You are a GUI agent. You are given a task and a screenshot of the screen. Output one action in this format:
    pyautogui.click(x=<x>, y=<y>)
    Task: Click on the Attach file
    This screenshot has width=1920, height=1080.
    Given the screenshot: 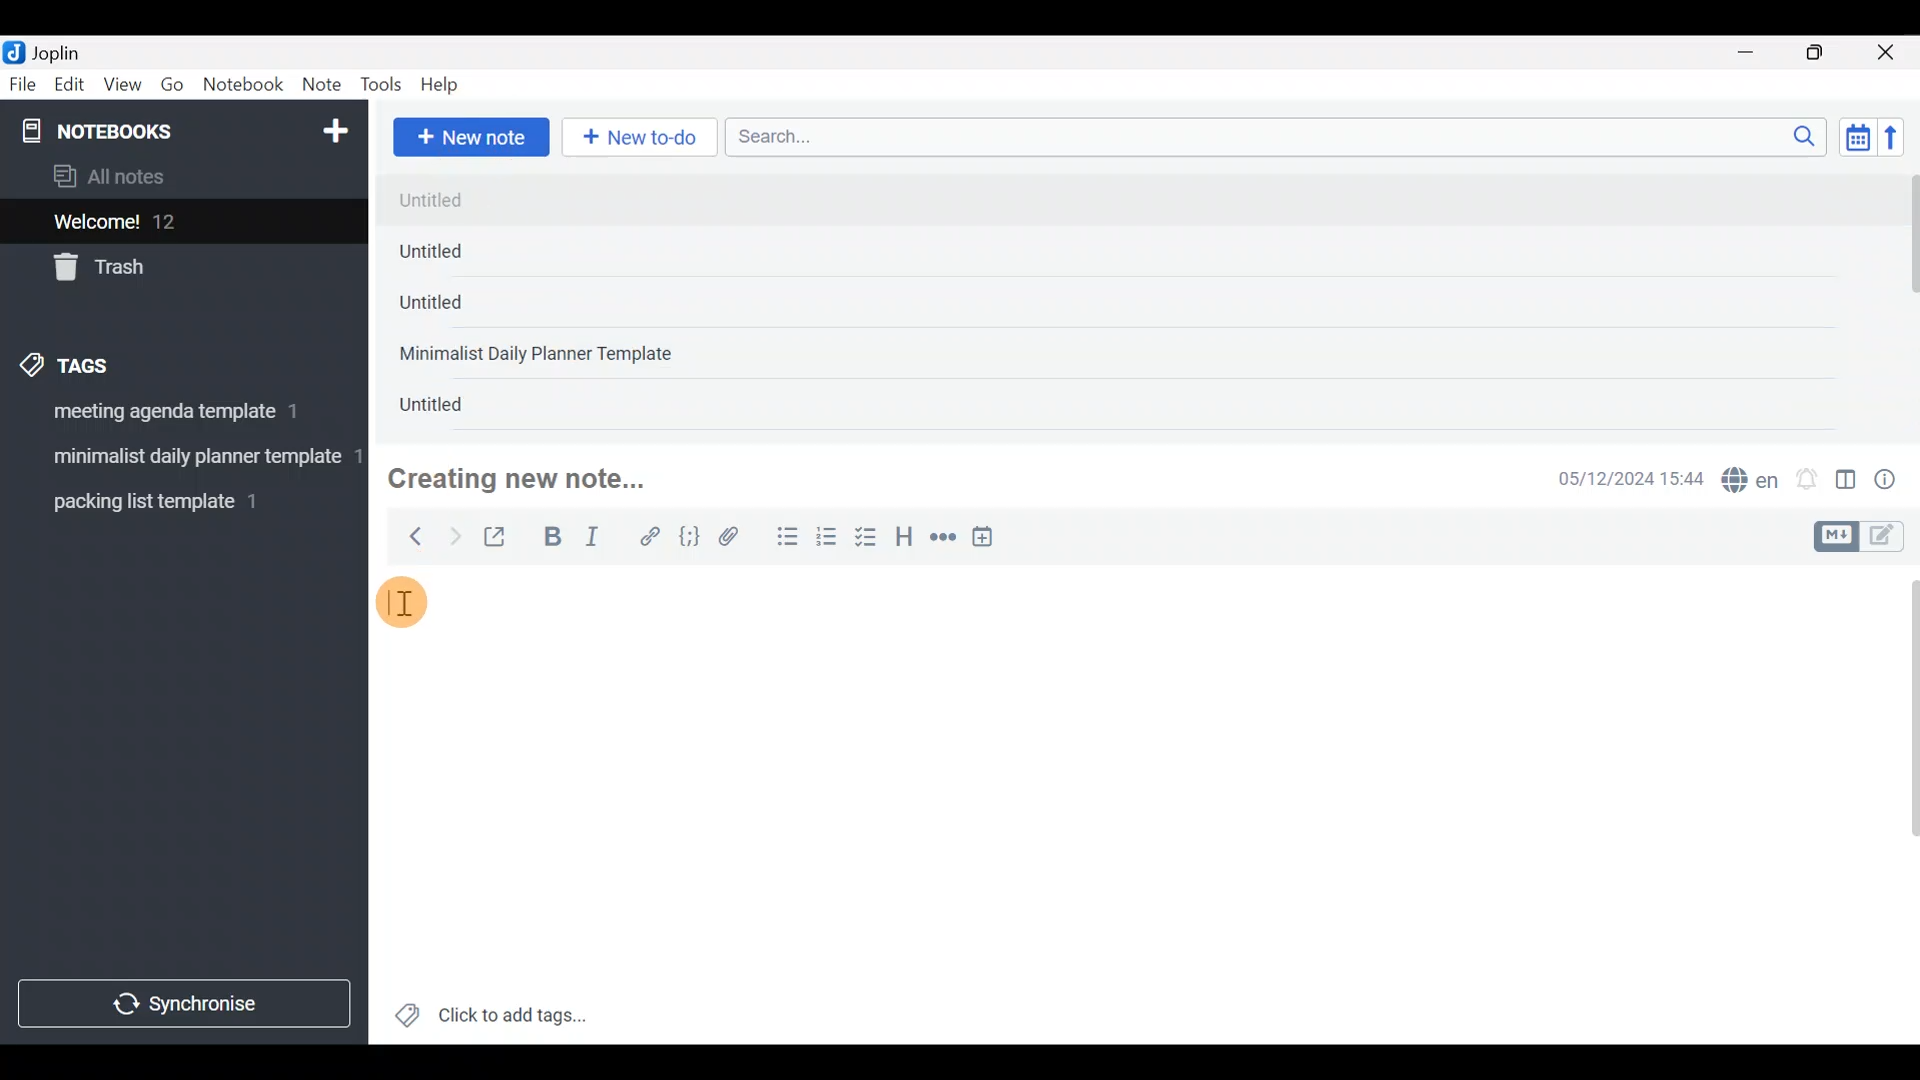 What is the action you would take?
    pyautogui.click(x=735, y=539)
    